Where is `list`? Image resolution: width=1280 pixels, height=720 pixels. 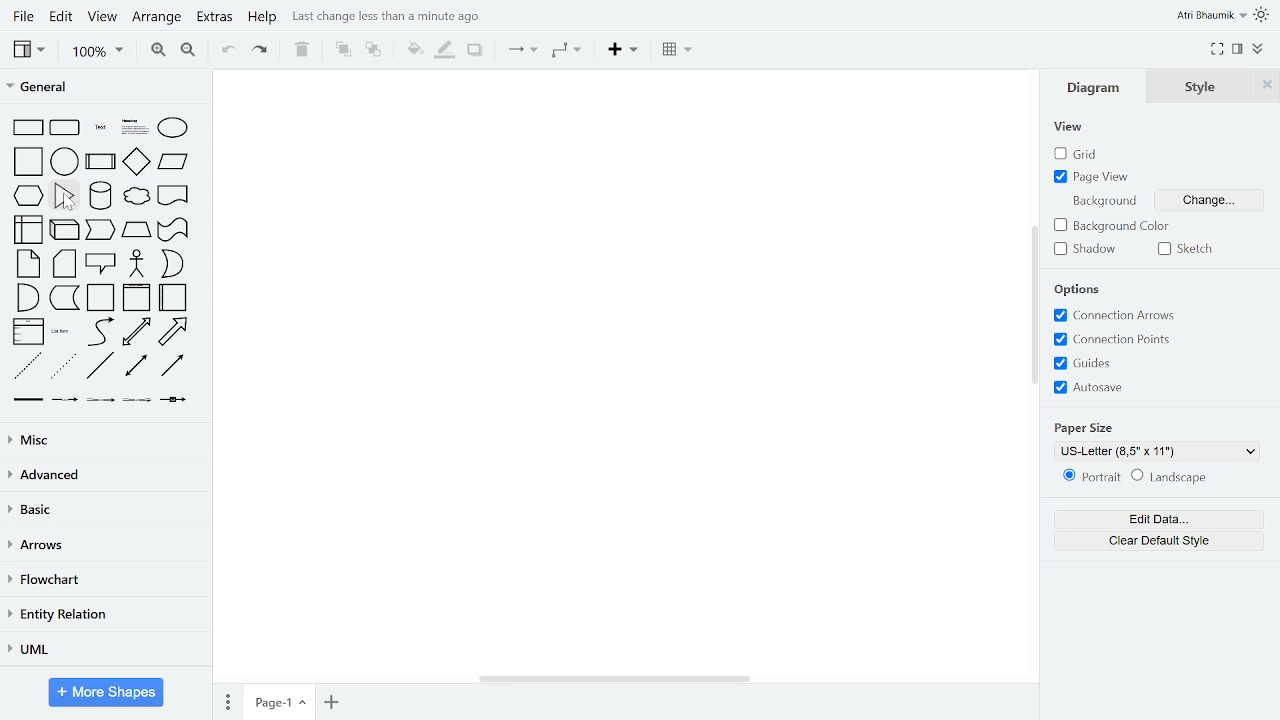
list is located at coordinates (27, 333).